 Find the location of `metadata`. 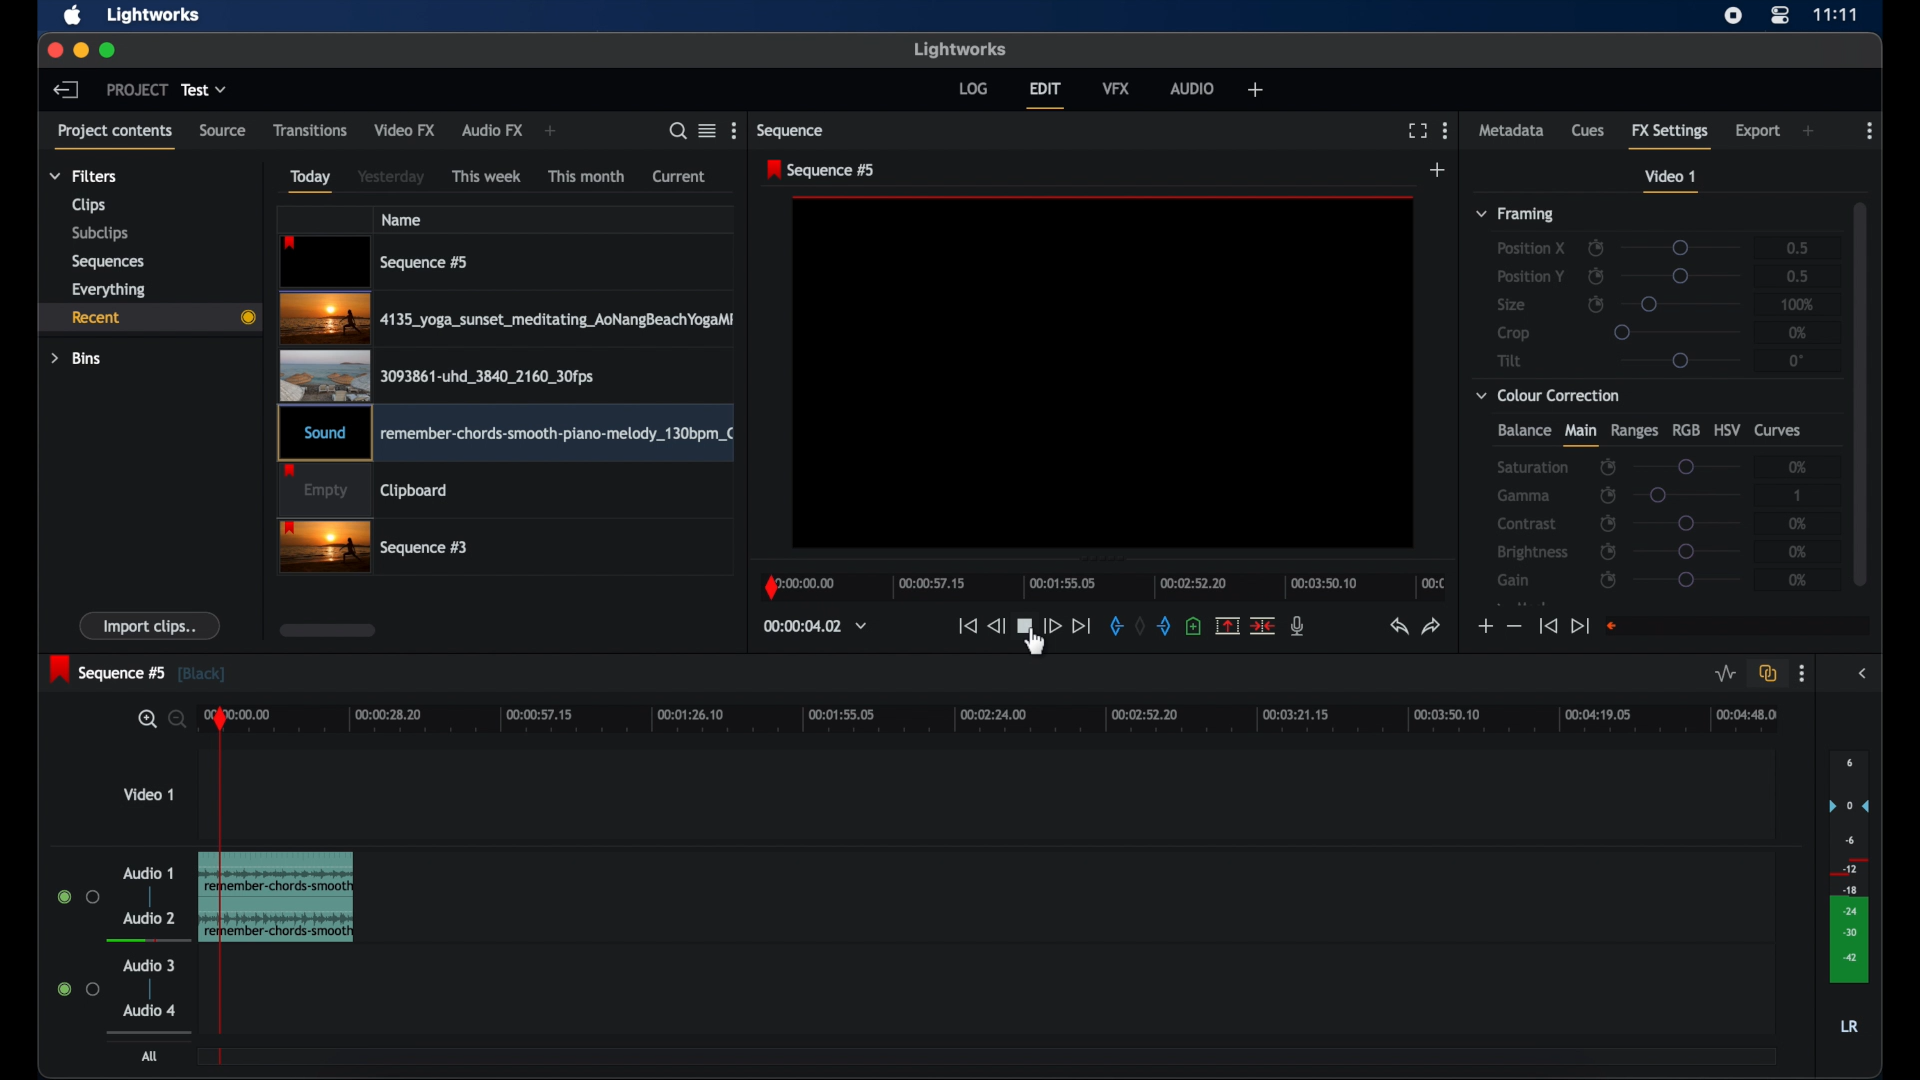

metadata is located at coordinates (1512, 129).